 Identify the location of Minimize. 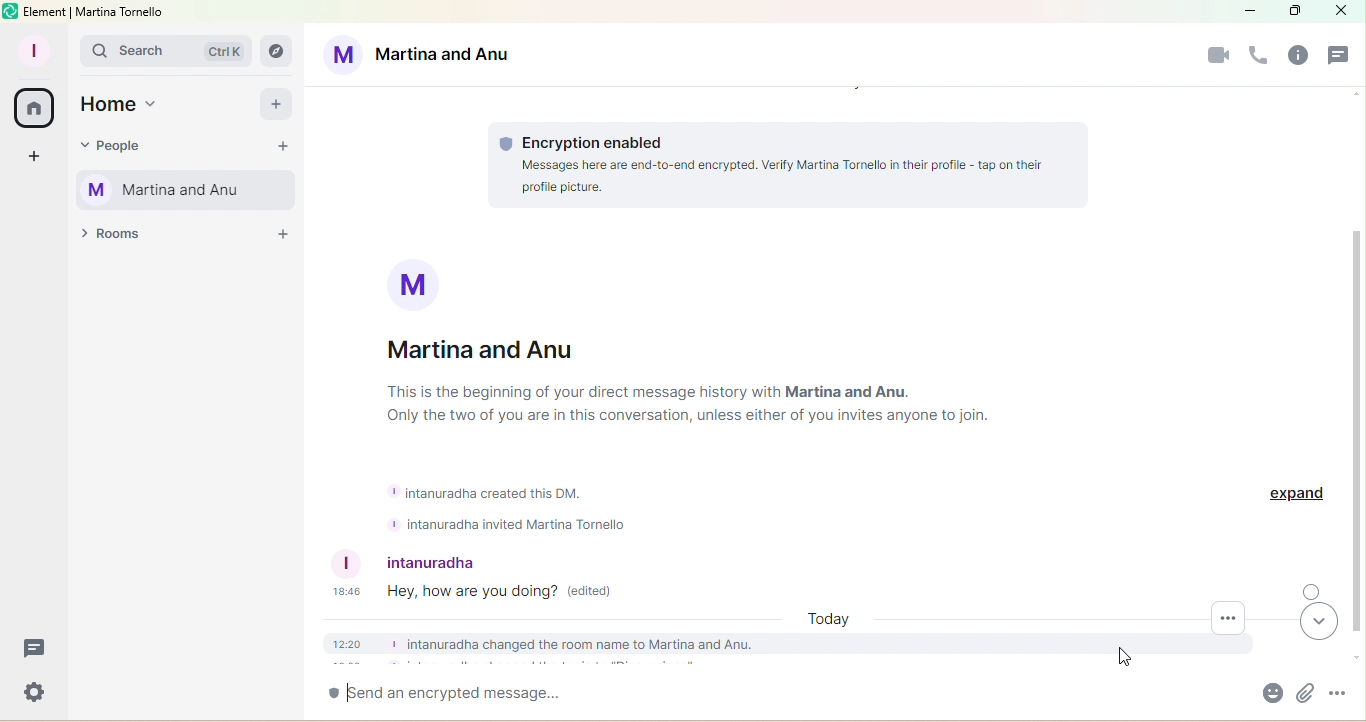
(1251, 11).